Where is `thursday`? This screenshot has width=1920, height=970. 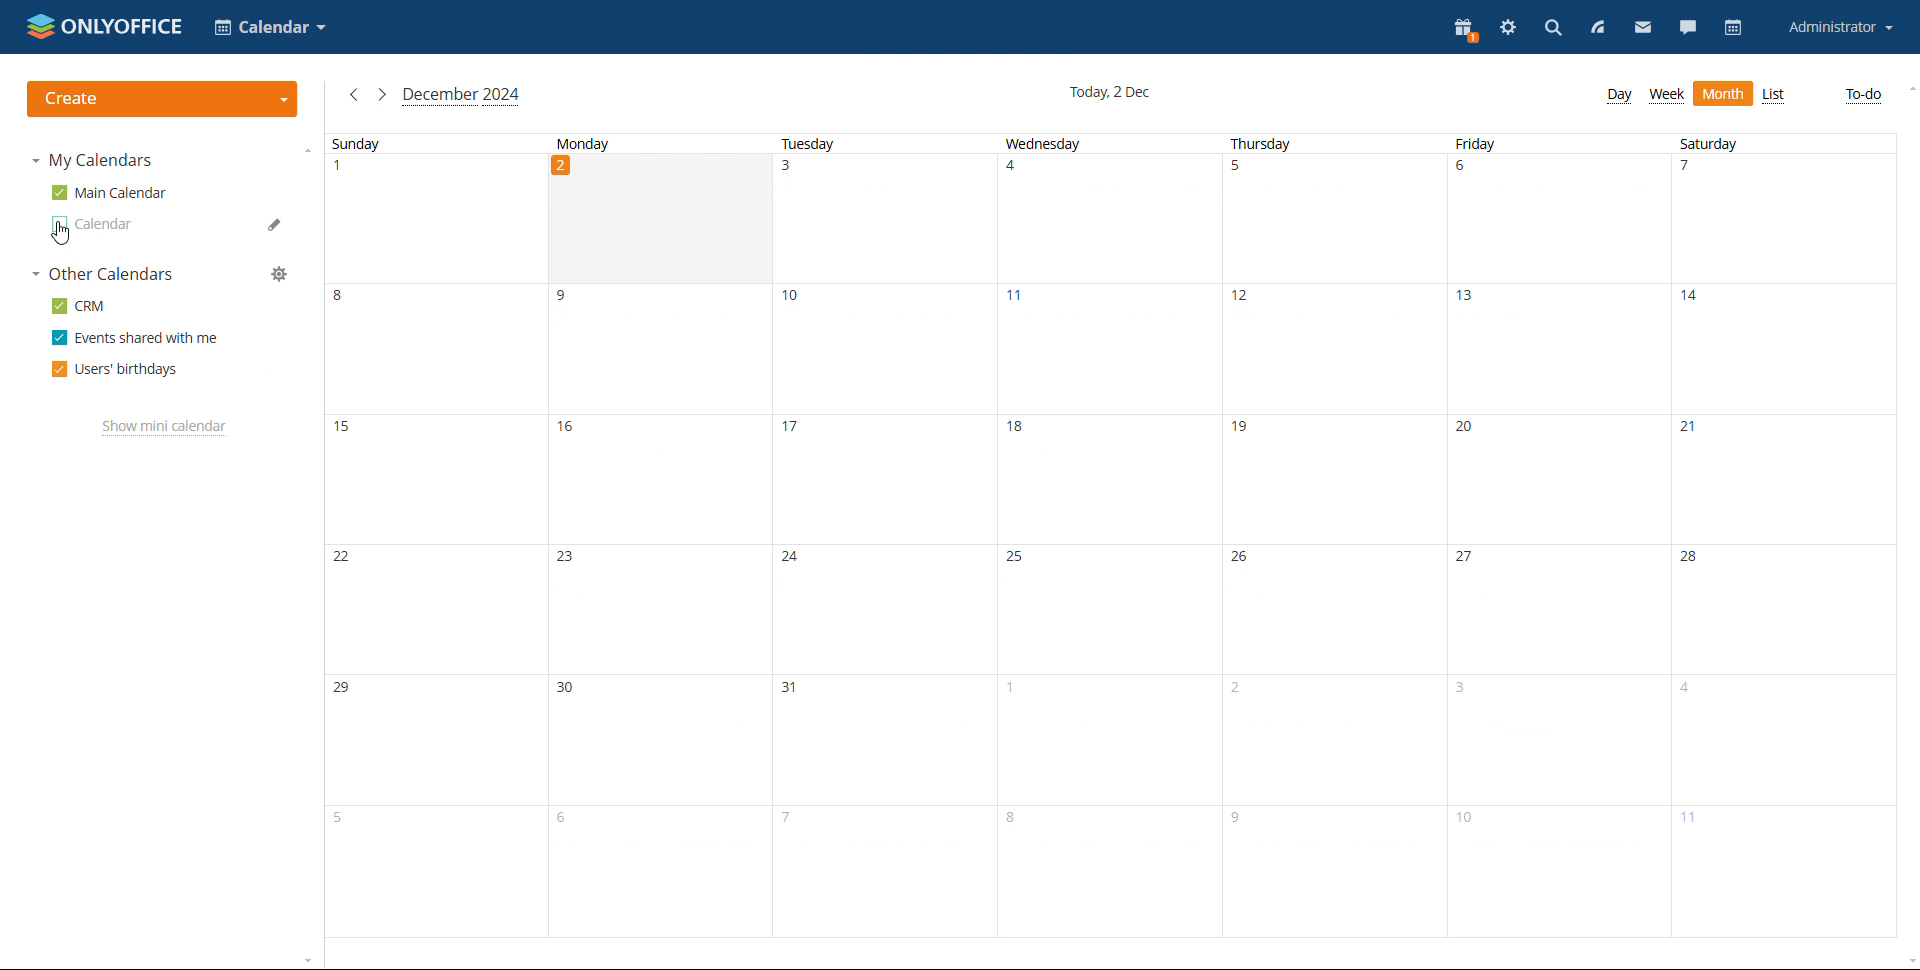
thursday is located at coordinates (1337, 535).